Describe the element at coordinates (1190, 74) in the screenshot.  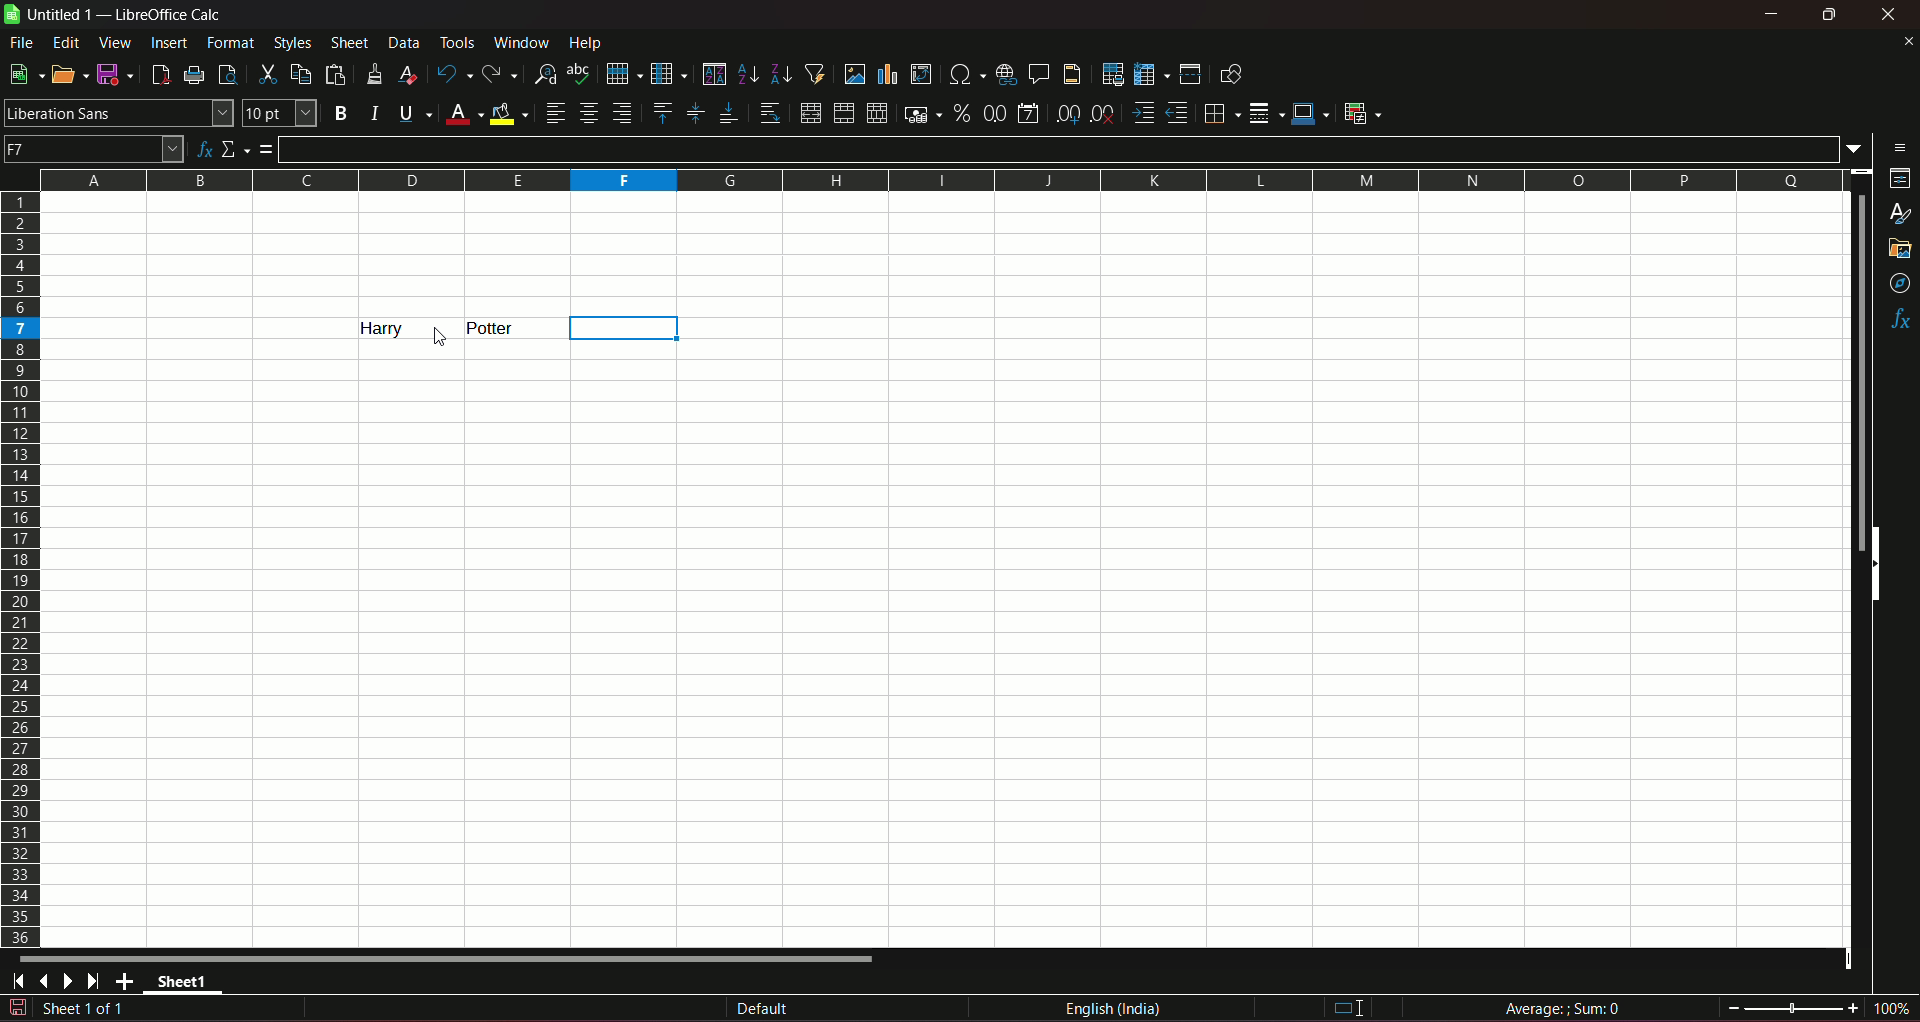
I see `split window` at that location.